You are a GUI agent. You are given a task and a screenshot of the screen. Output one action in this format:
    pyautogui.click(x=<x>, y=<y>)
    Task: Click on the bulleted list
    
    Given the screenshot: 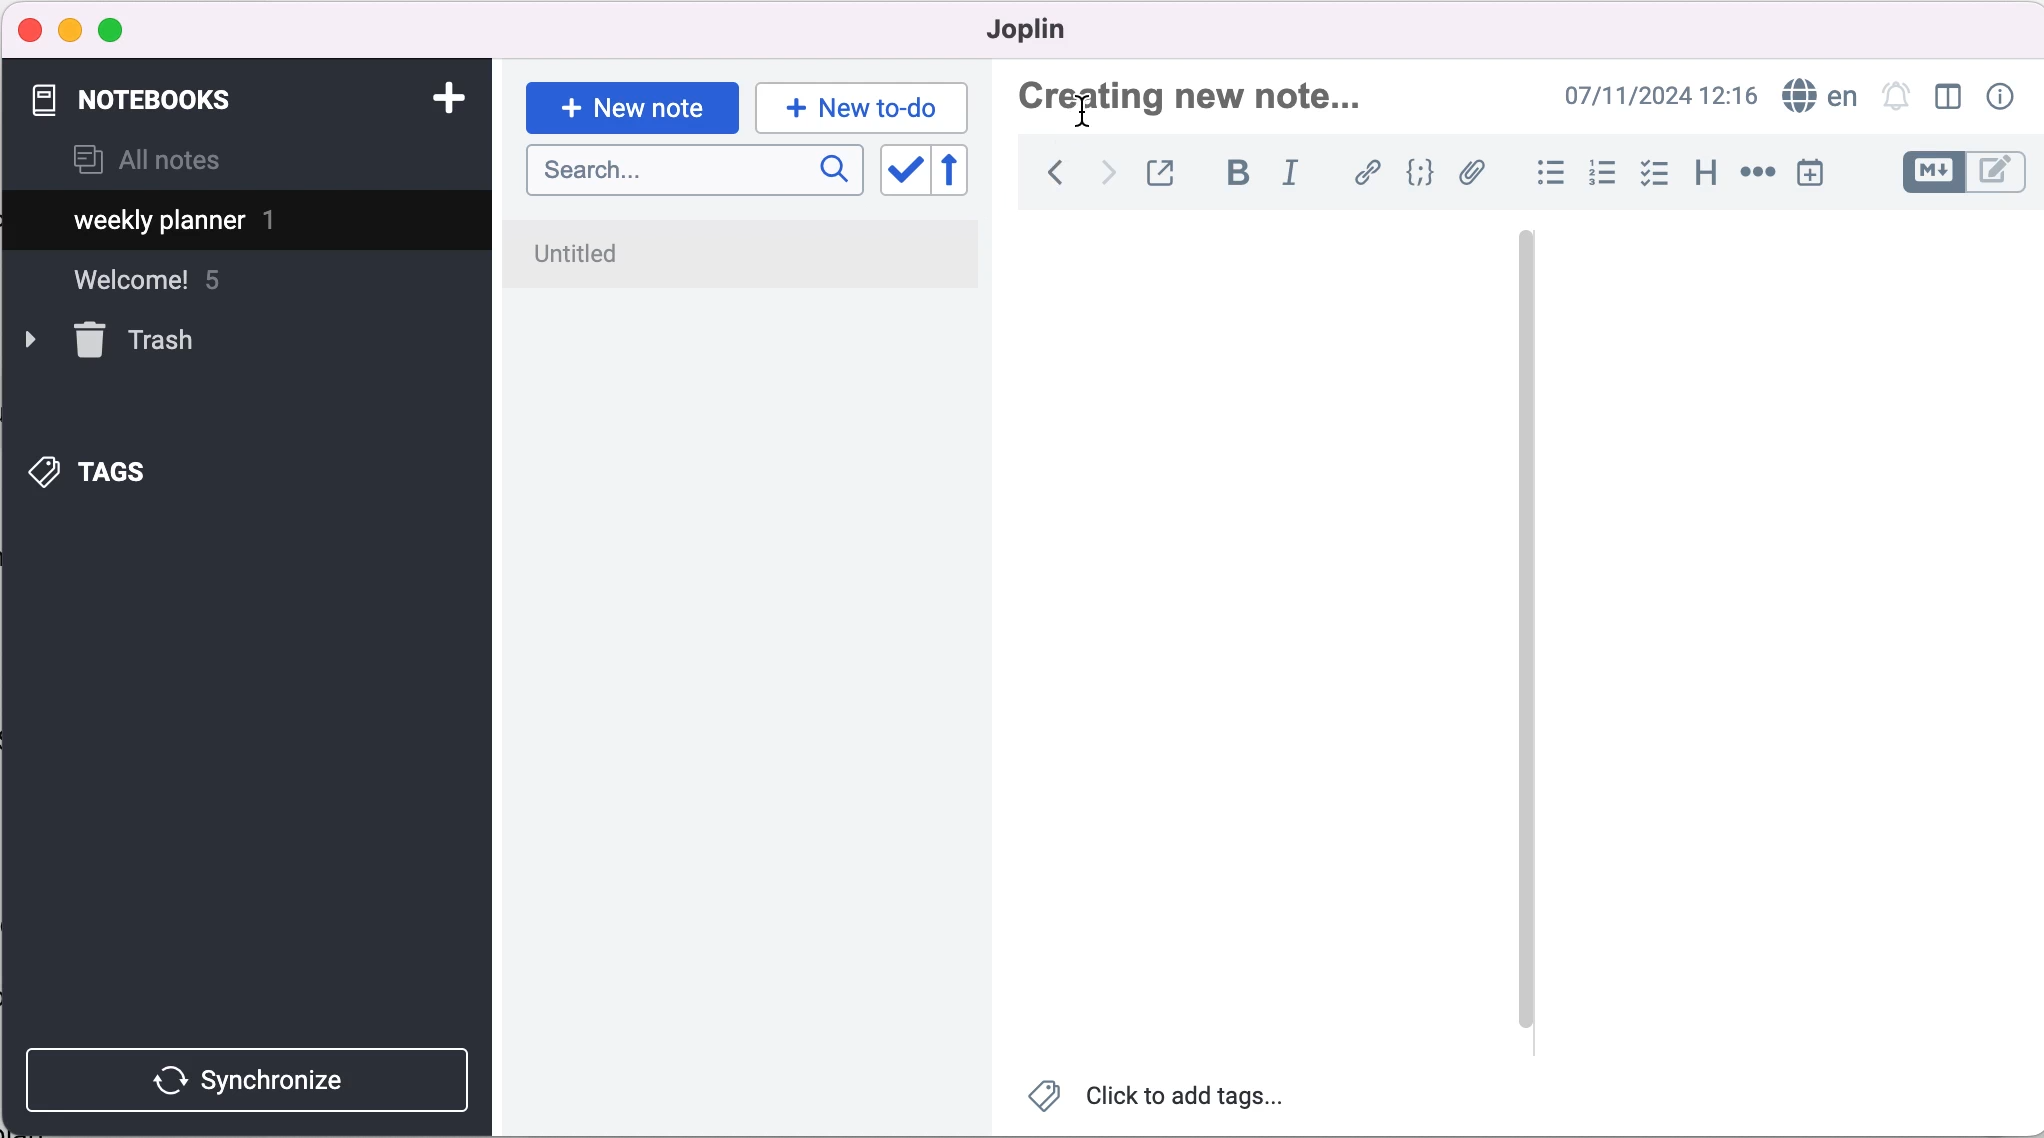 What is the action you would take?
    pyautogui.click(x=1547, y=174)
    